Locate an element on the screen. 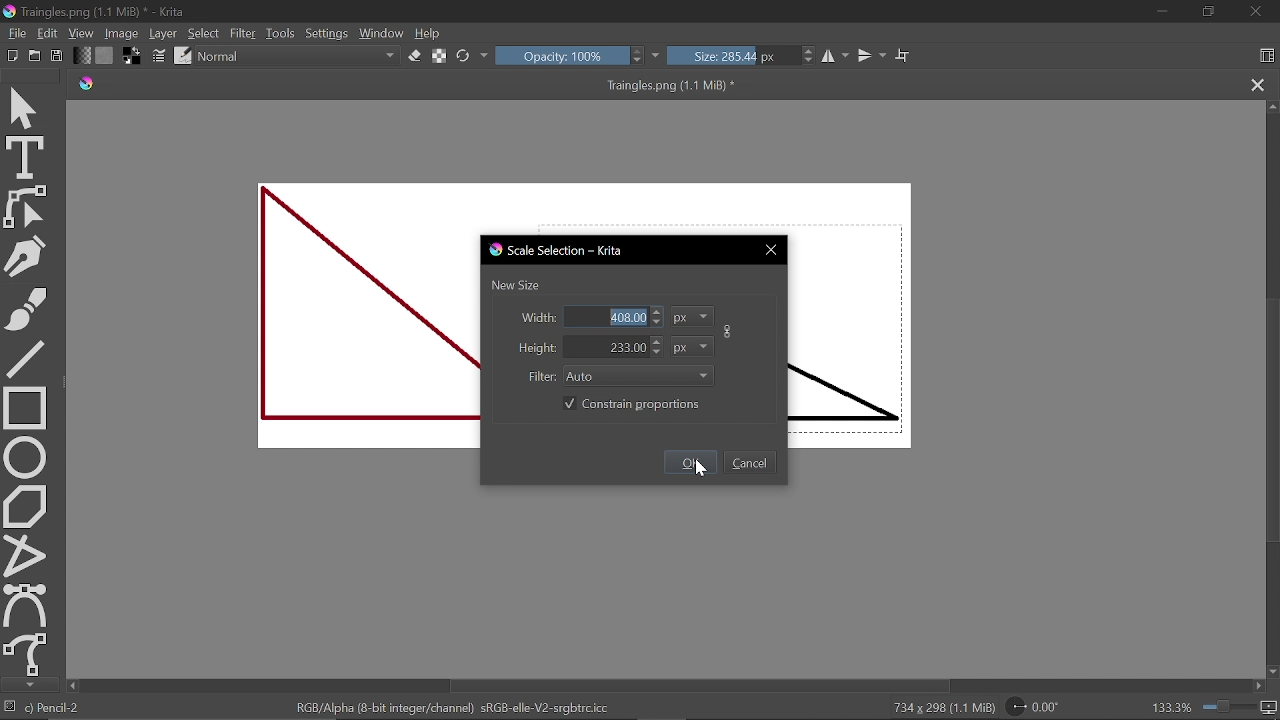 This screenshot has width=1280, height=720. Close is located at coordinates (771, 251).